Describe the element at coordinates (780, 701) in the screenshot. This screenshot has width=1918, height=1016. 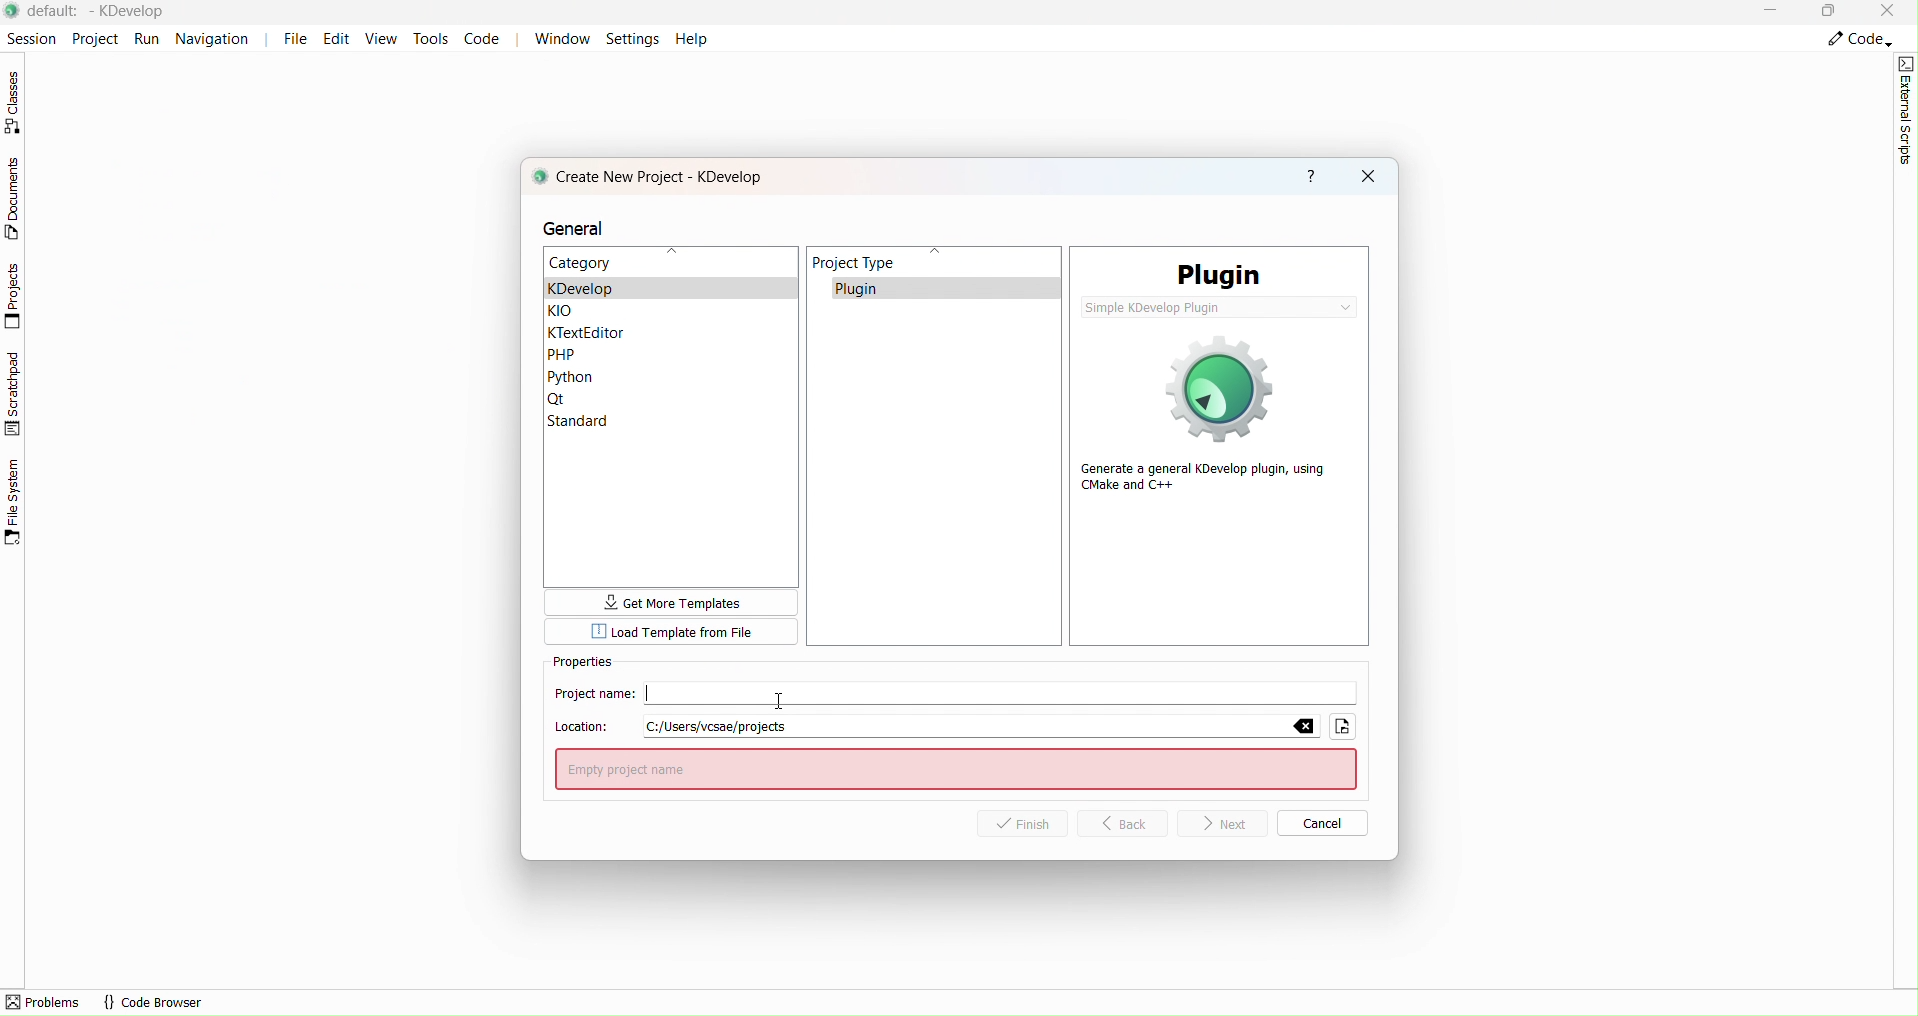
I see `cursor` at that location.